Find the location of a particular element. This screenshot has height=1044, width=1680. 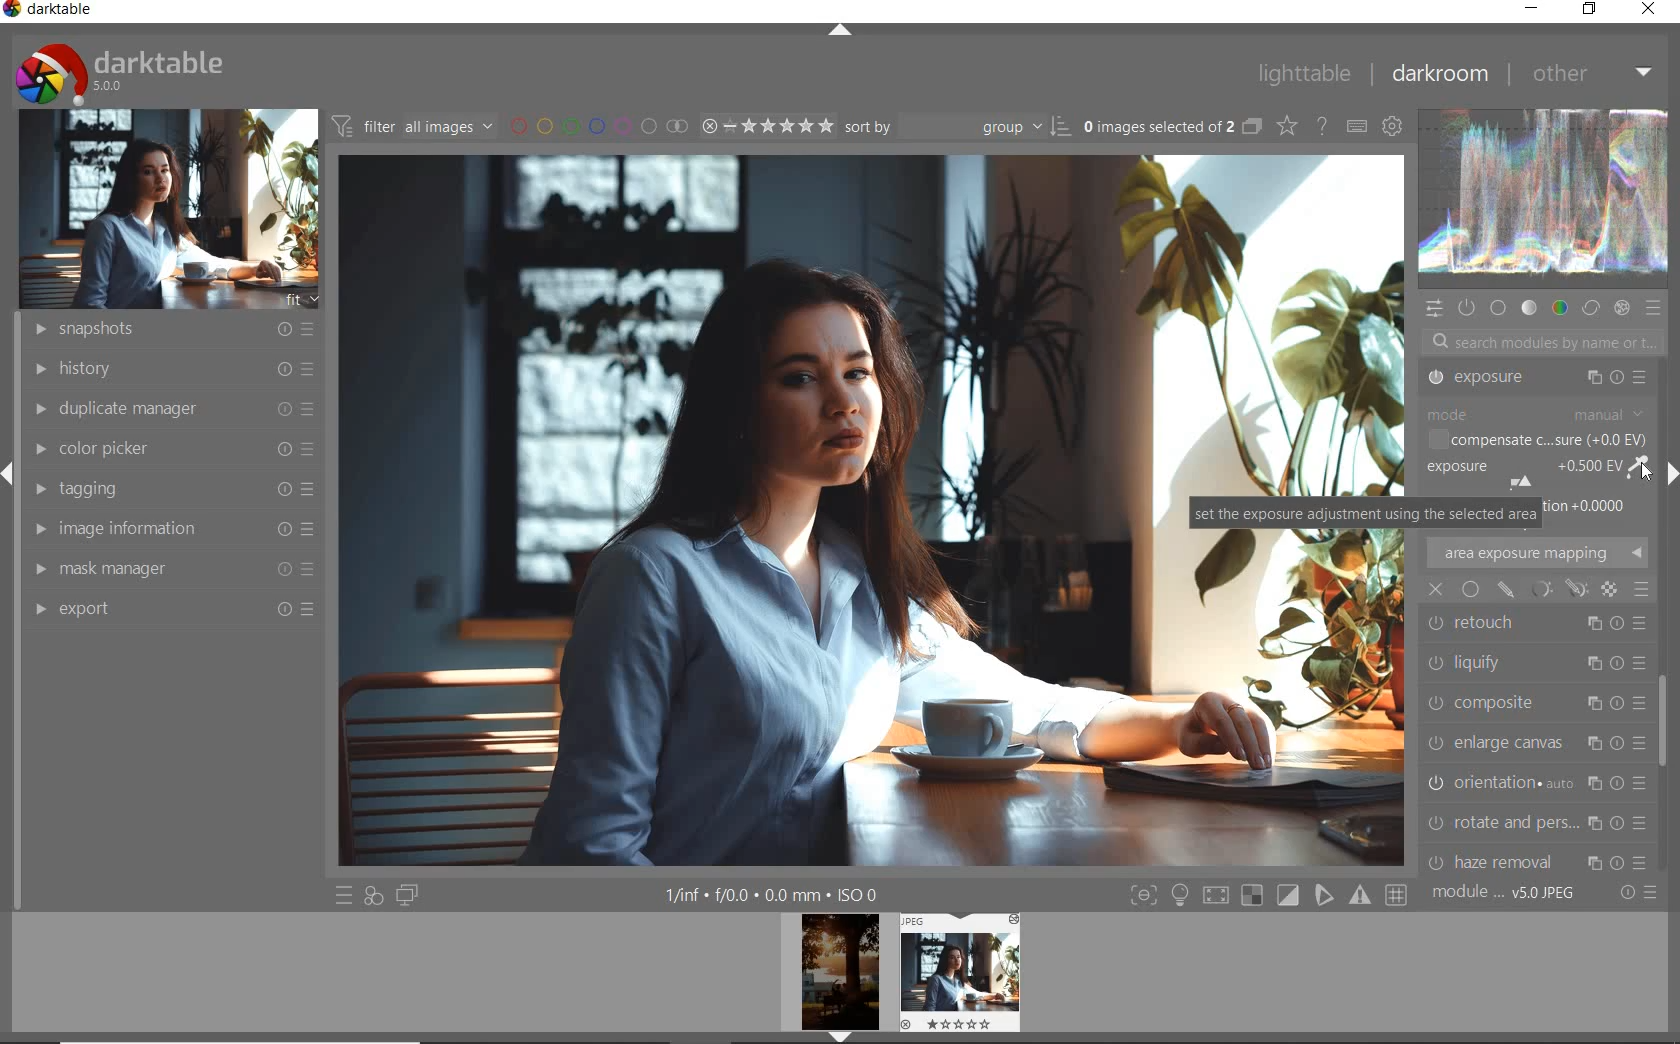

QUICK ACCESS PANEL is located at coordinates (1433, 309).